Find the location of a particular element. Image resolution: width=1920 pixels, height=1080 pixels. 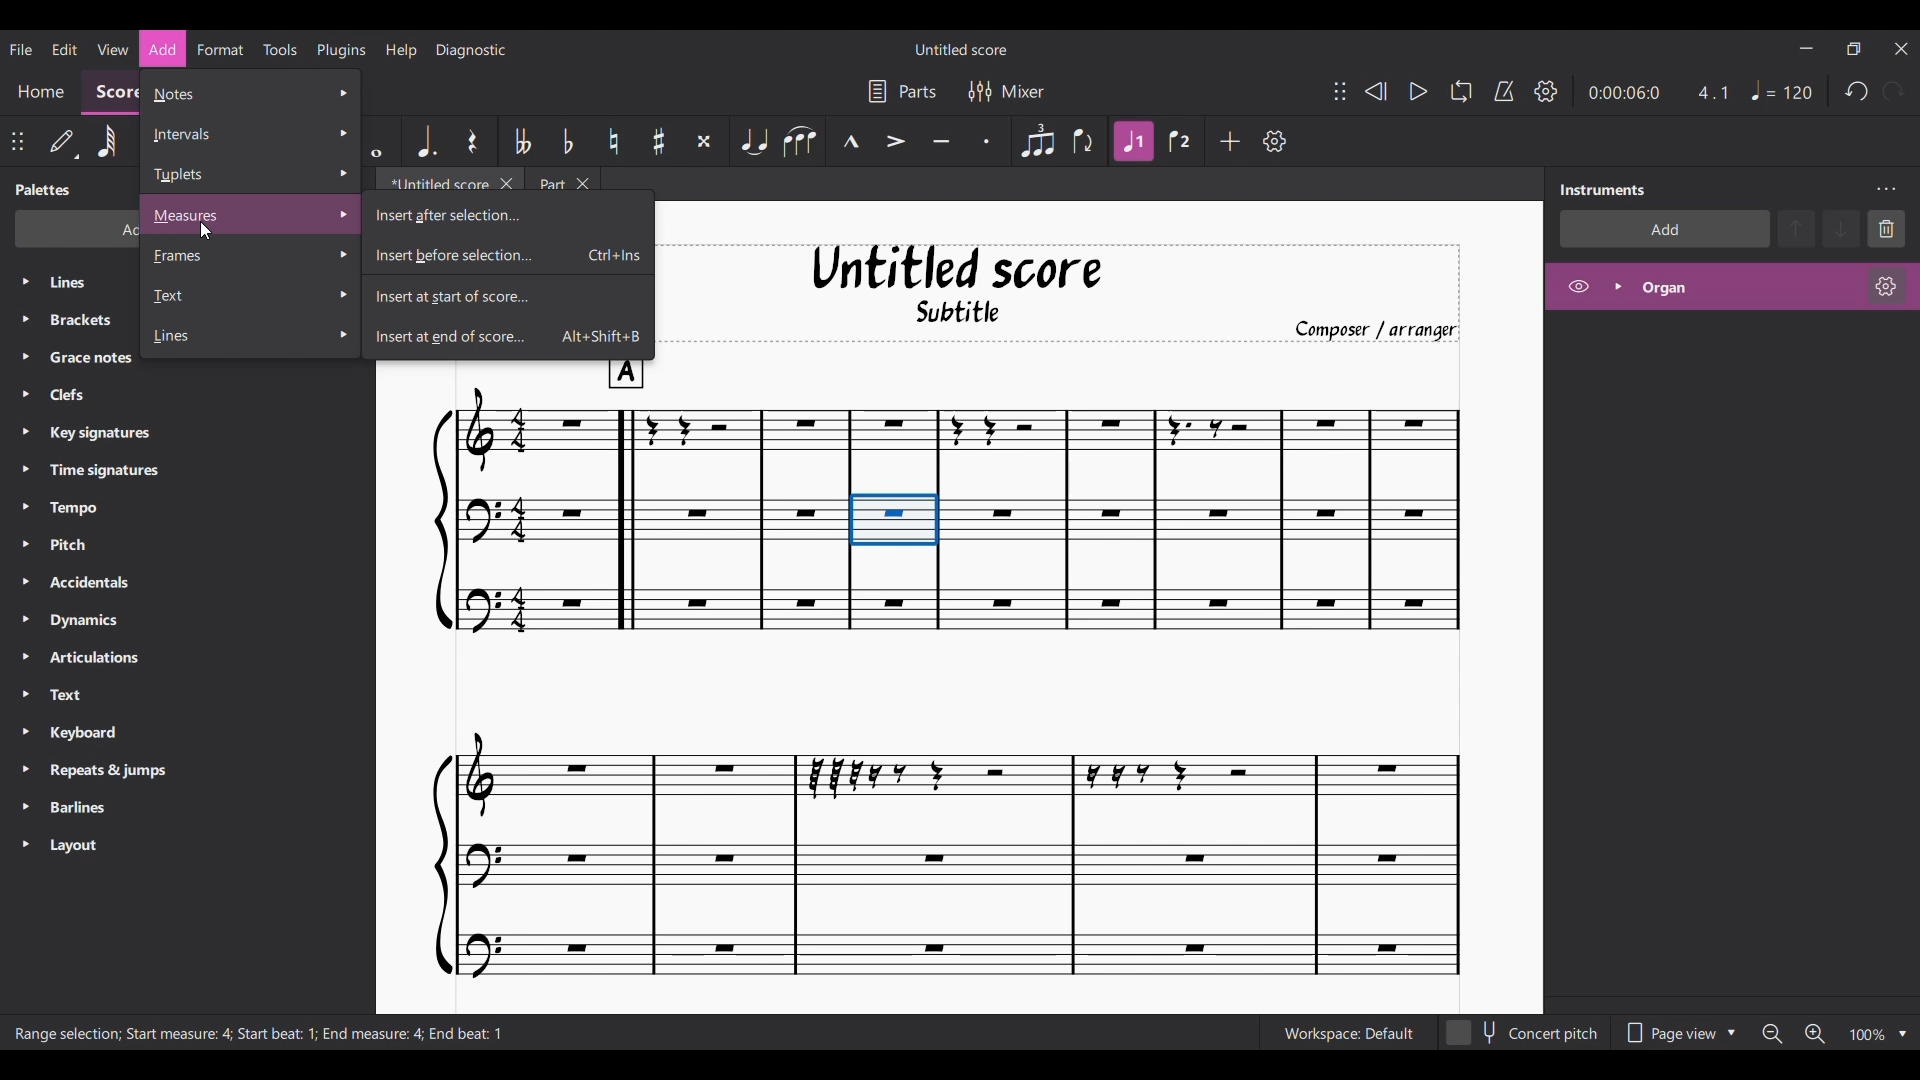

Title, sub-title, and composer name is located at coordinates (1071, 289).